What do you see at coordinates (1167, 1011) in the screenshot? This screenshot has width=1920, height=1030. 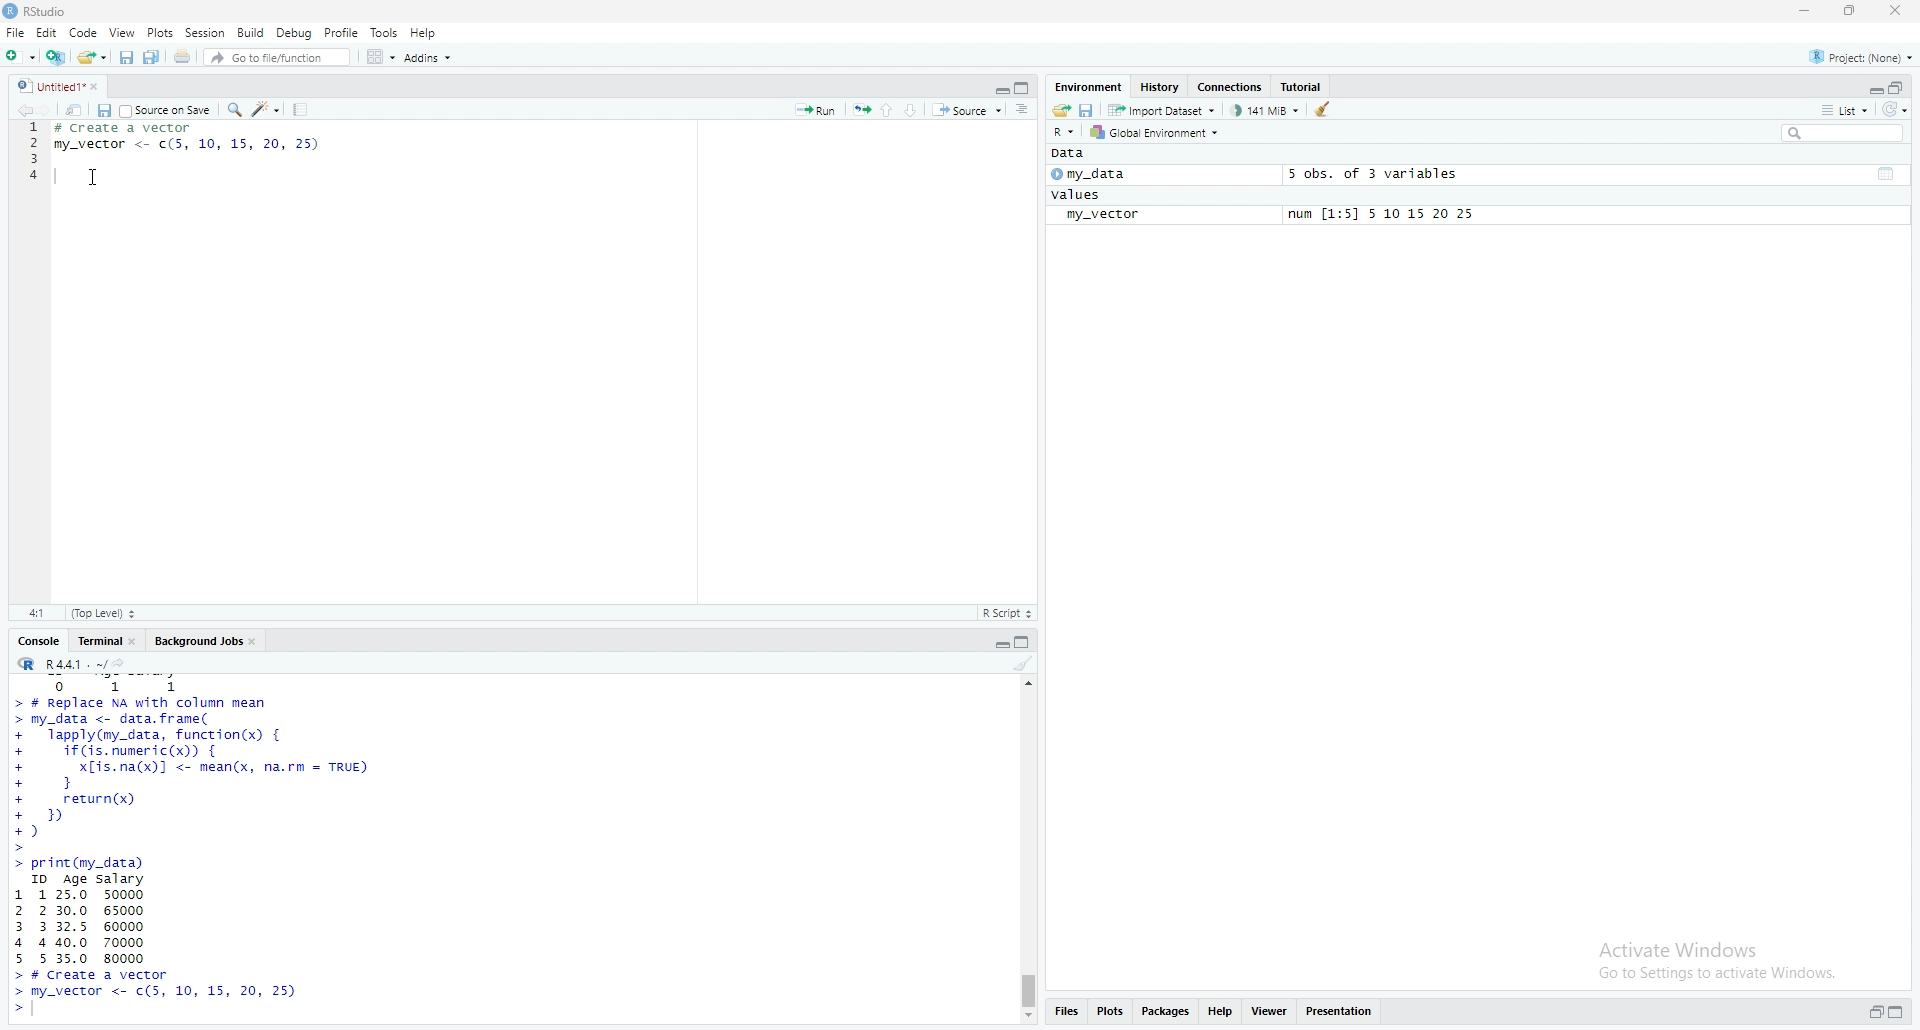 I see `packages` at bounding box center [1167, 1011].